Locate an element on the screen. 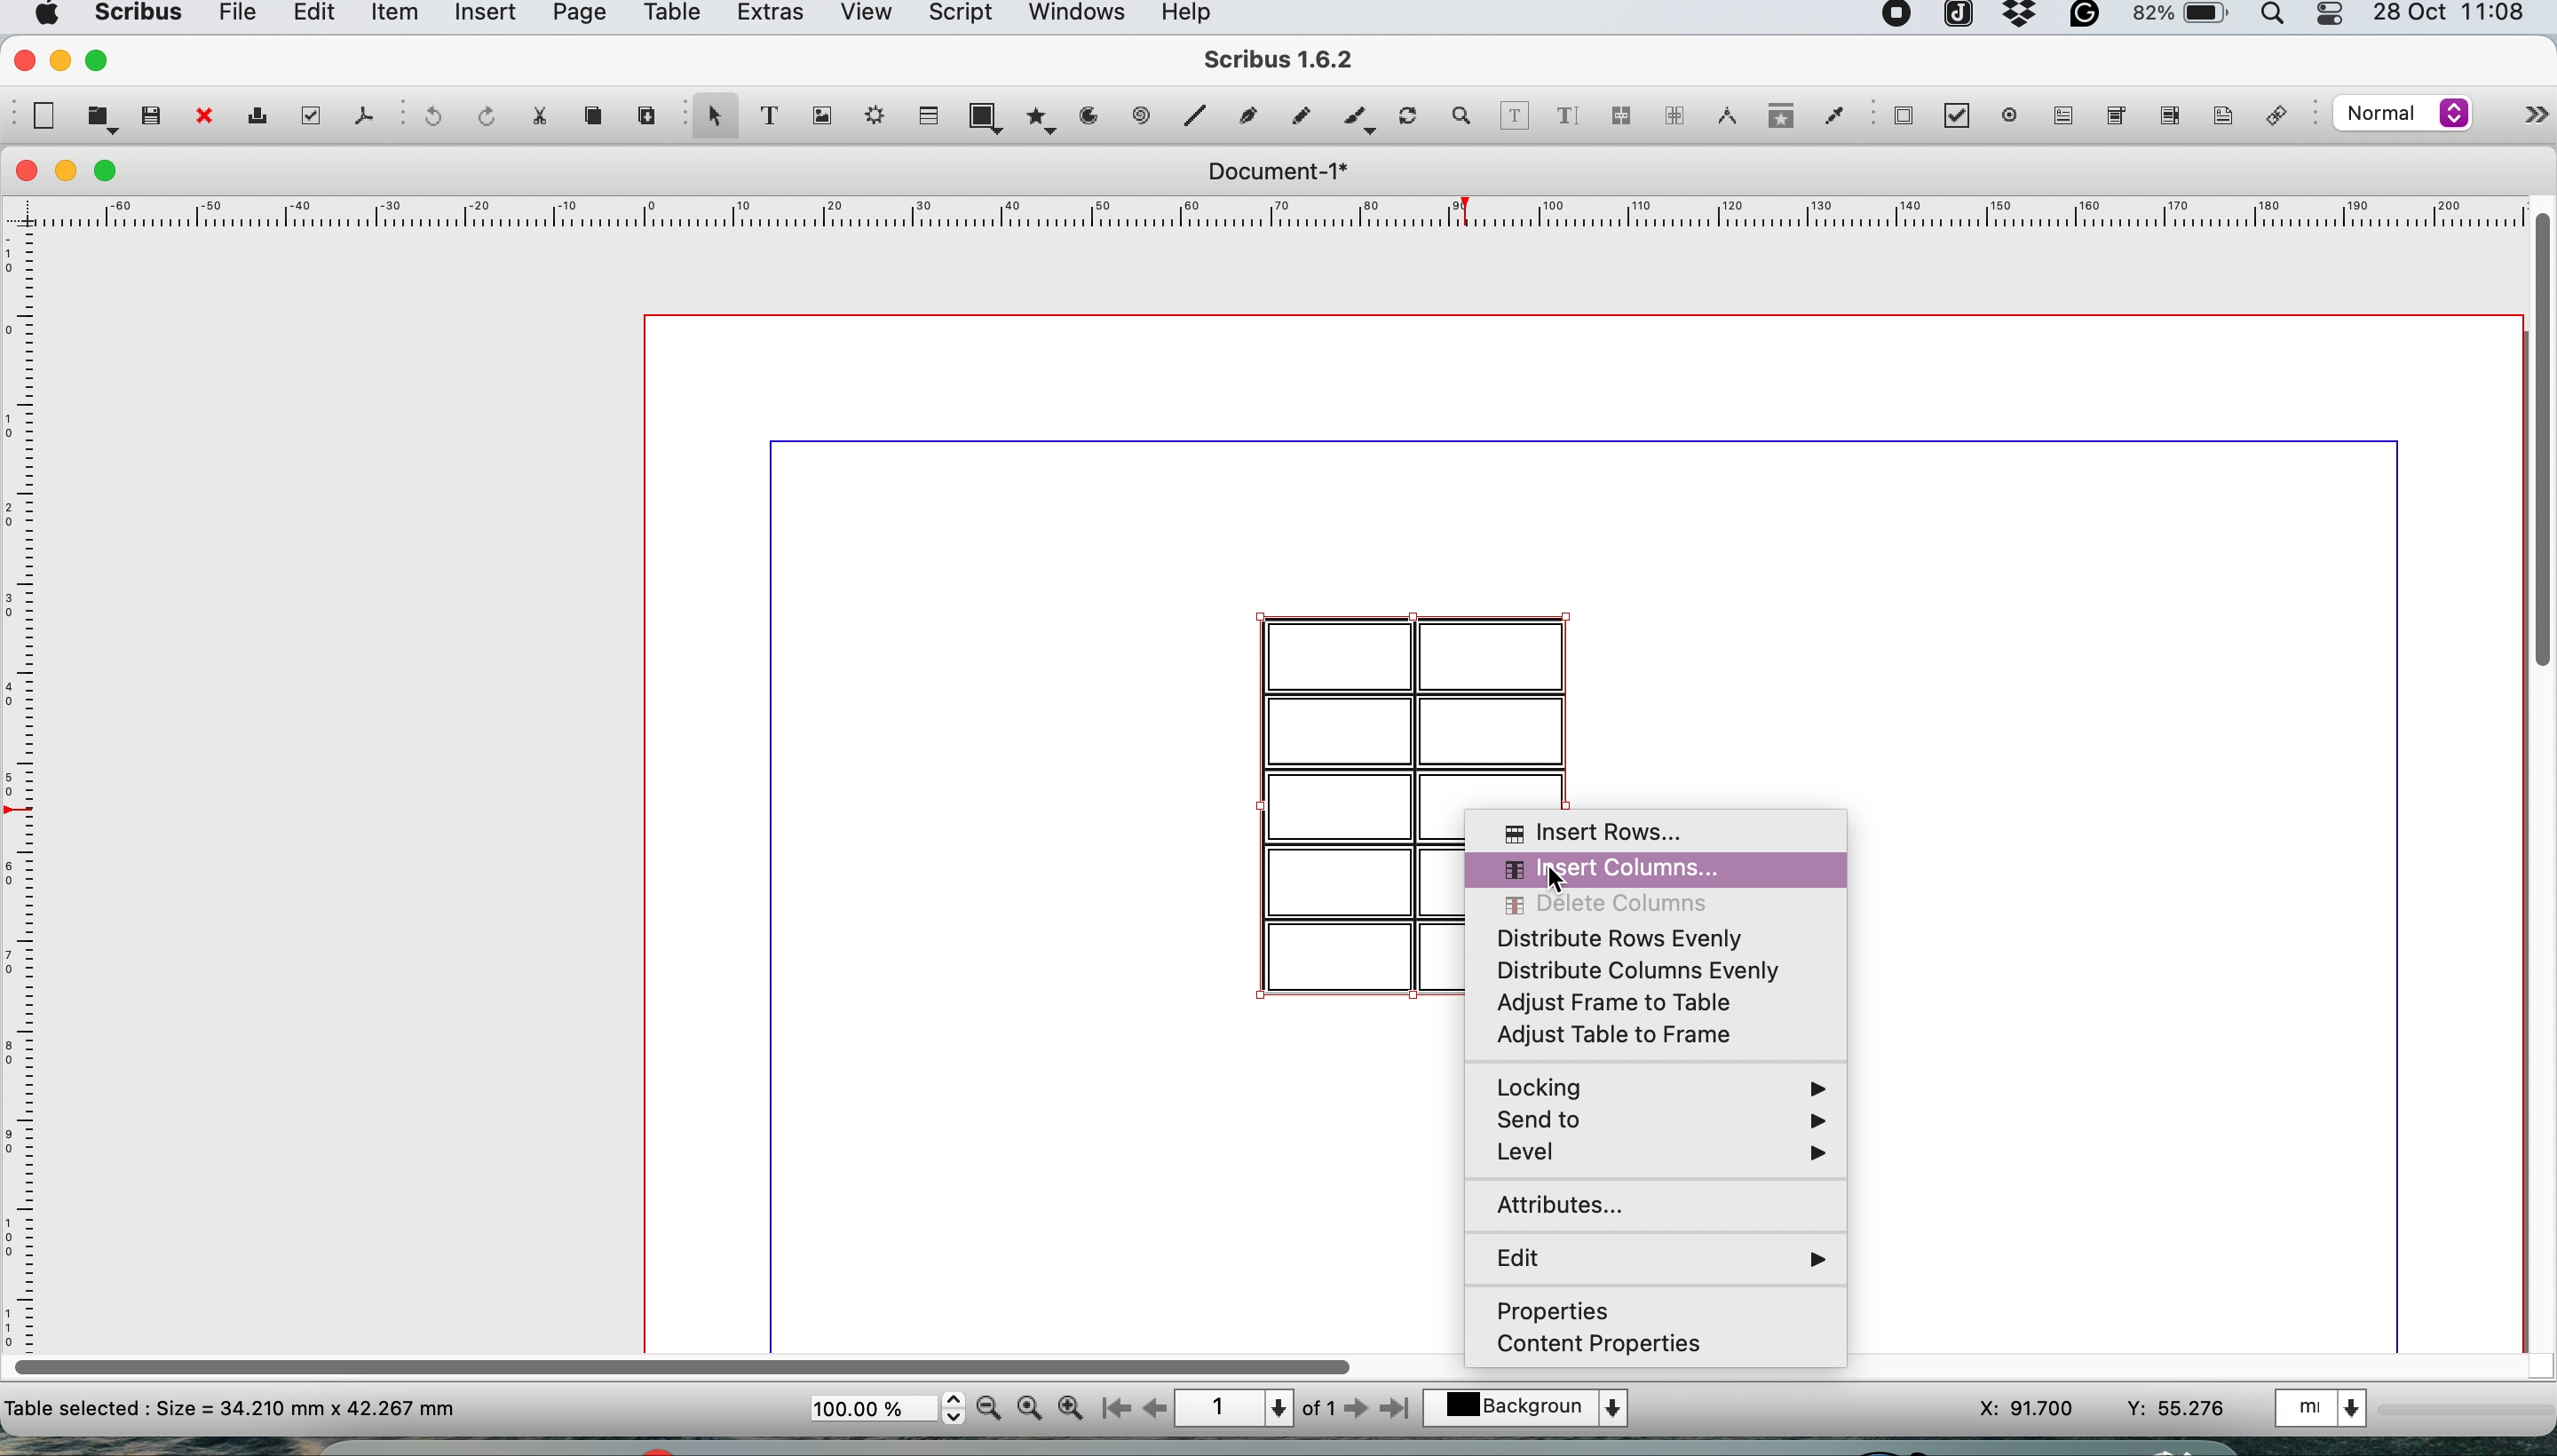 This screenshot has height=1456, width=2557. system logo is located at coordinates (43, 15).